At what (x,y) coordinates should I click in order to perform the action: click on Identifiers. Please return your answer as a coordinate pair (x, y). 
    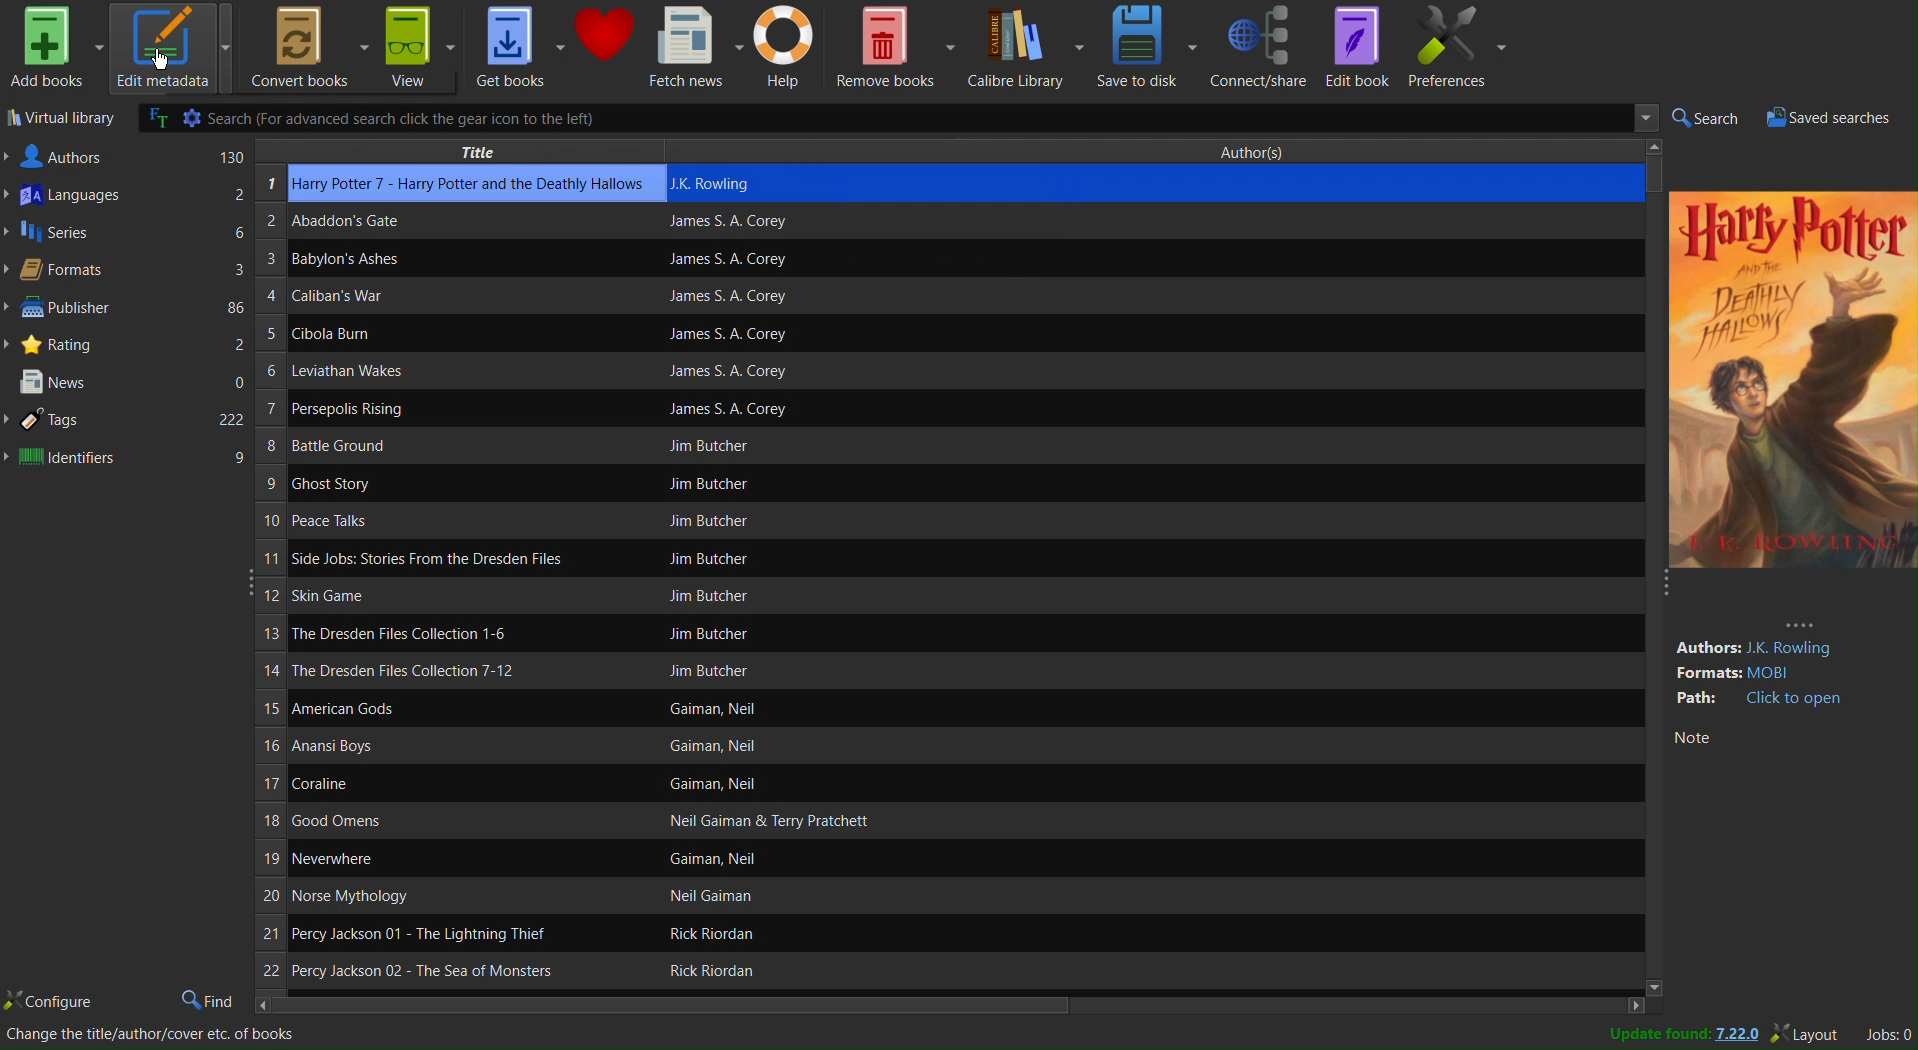
    Looking at the image, I should click on (129, 459).